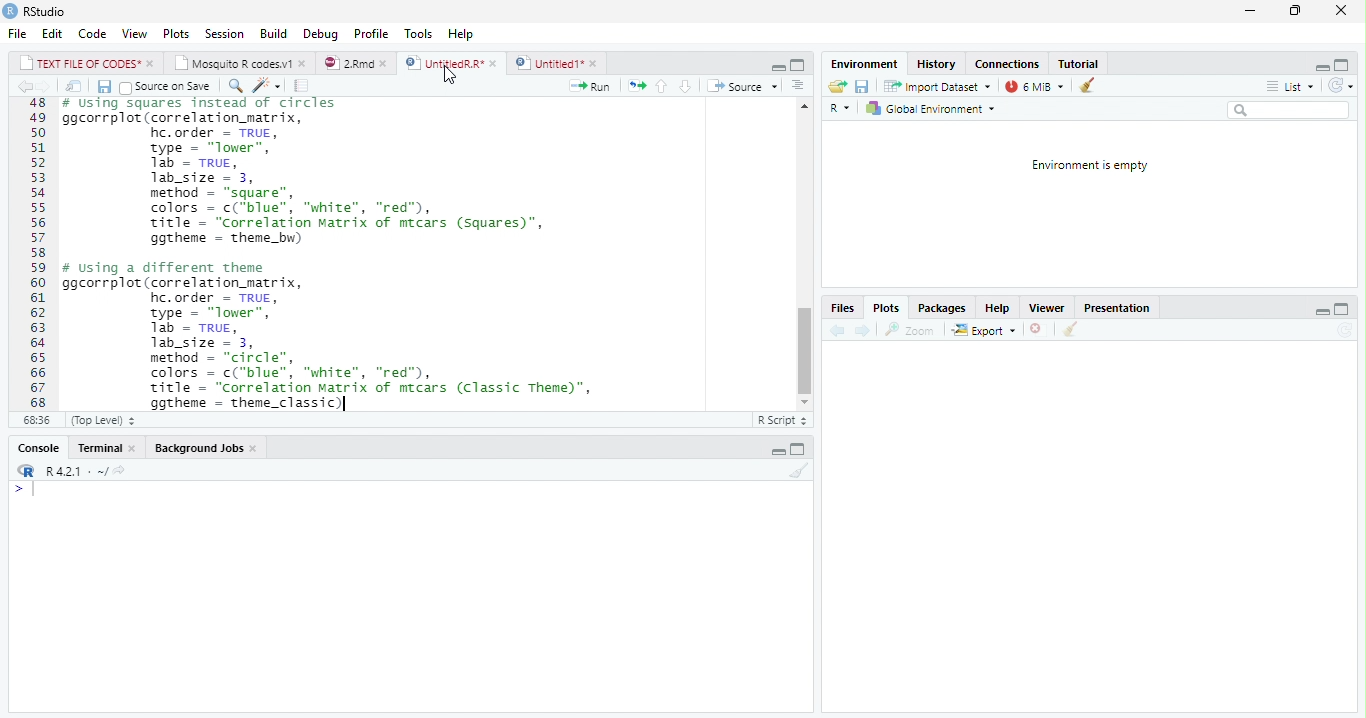  What do you see at coordinates (798, 64) in the screenshot?
I see `hide console` at bounding box center [798, 64].